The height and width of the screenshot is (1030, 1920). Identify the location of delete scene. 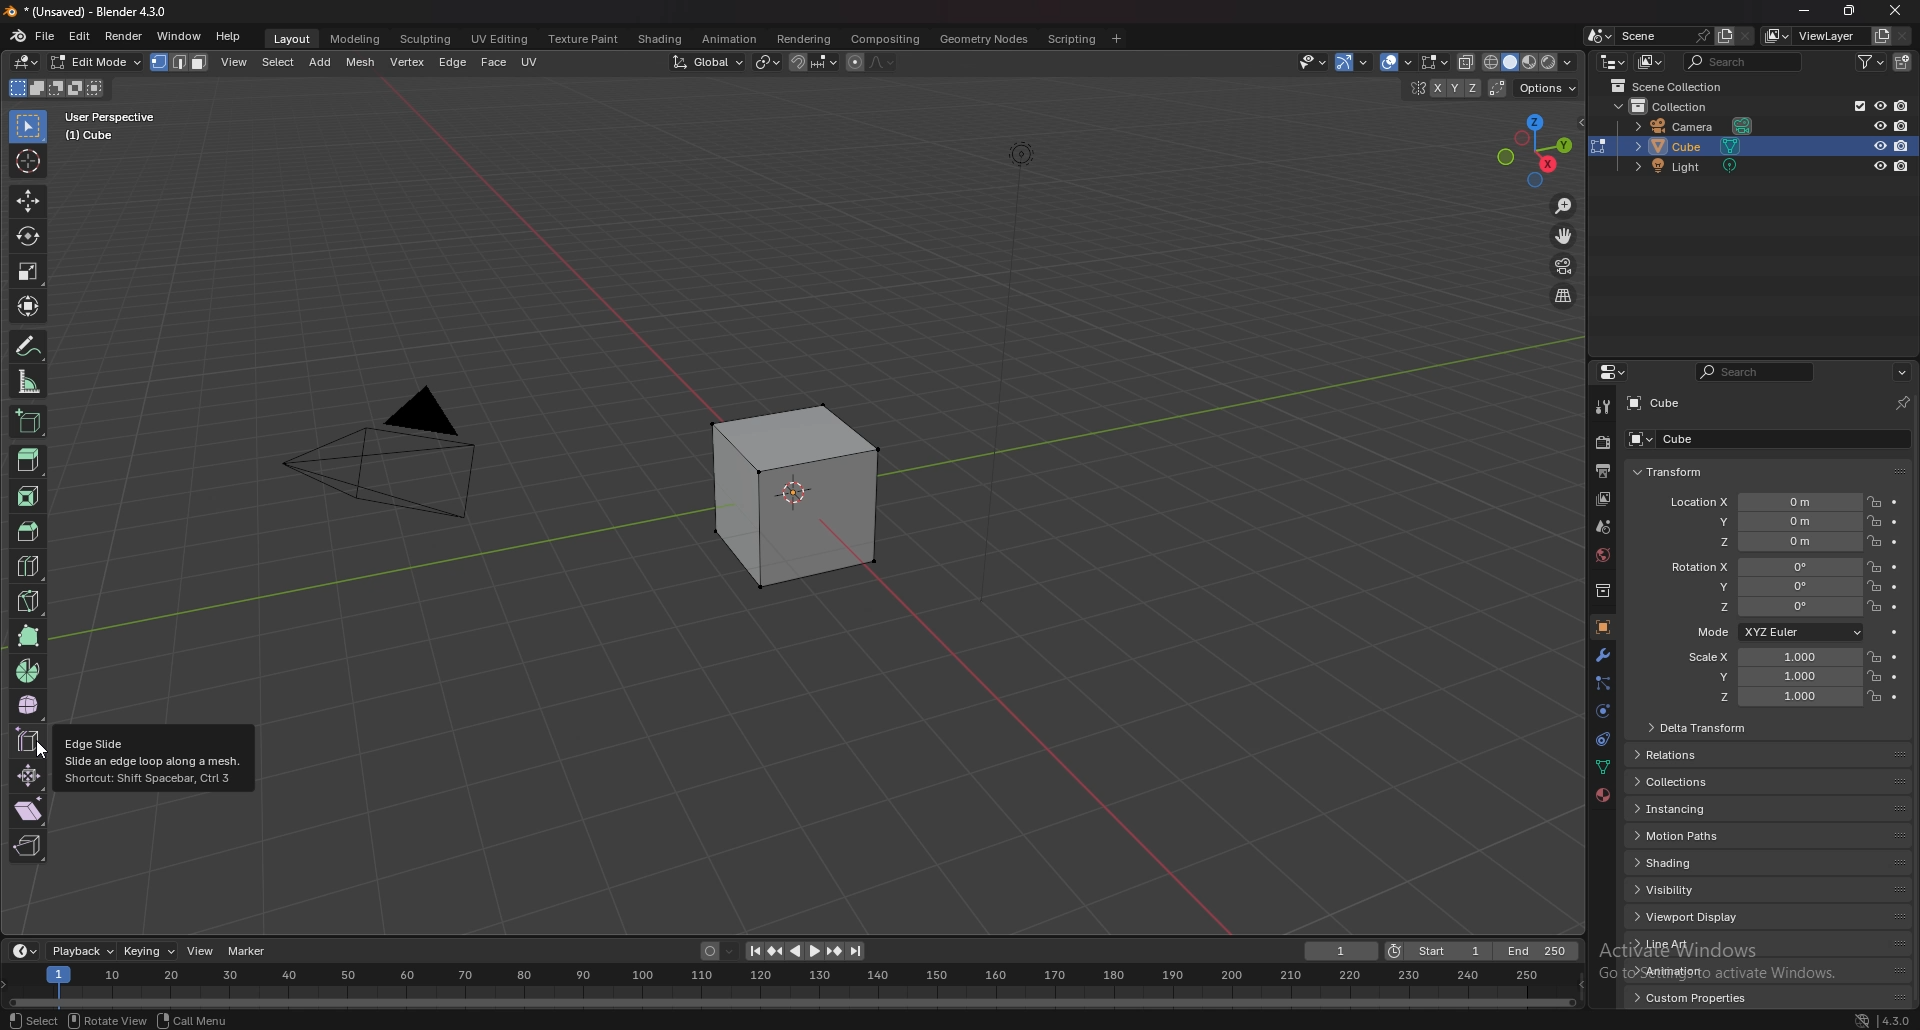
(1746, 37).